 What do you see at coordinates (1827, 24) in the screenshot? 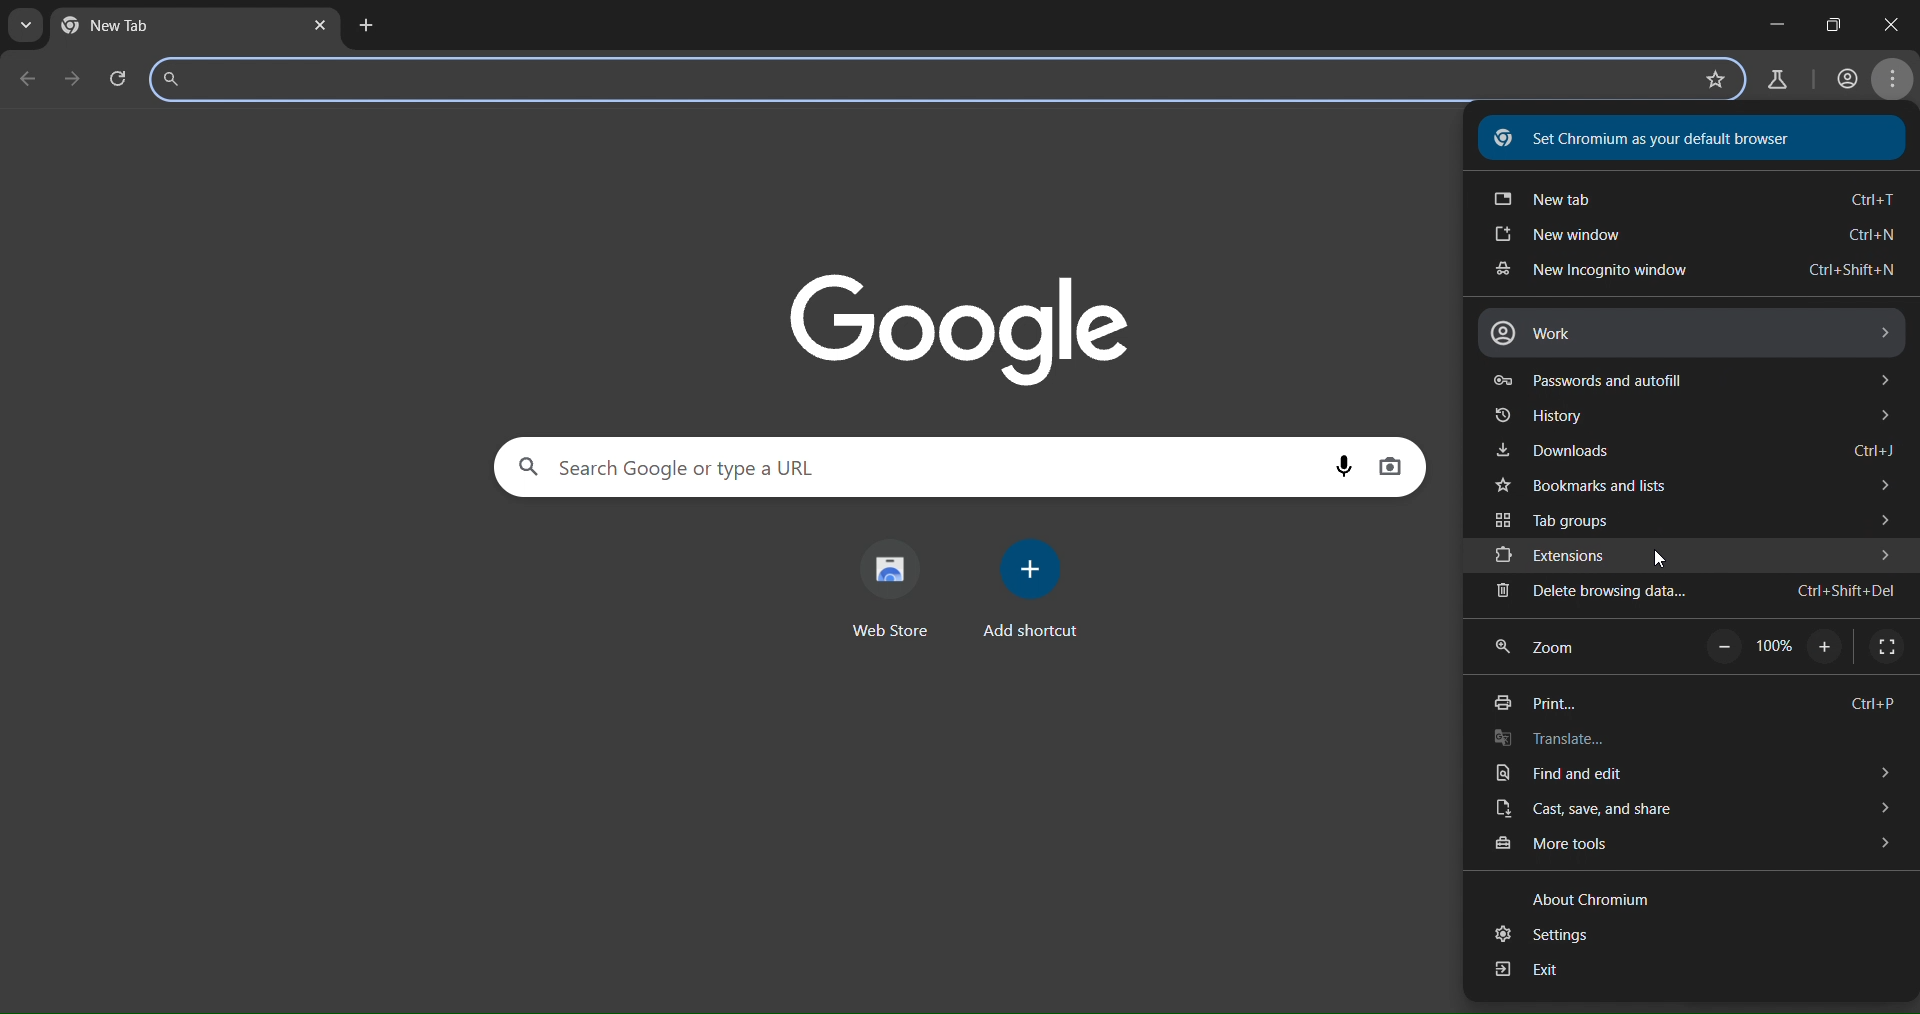
I see `maximize` at bounding box center [1827, 24].